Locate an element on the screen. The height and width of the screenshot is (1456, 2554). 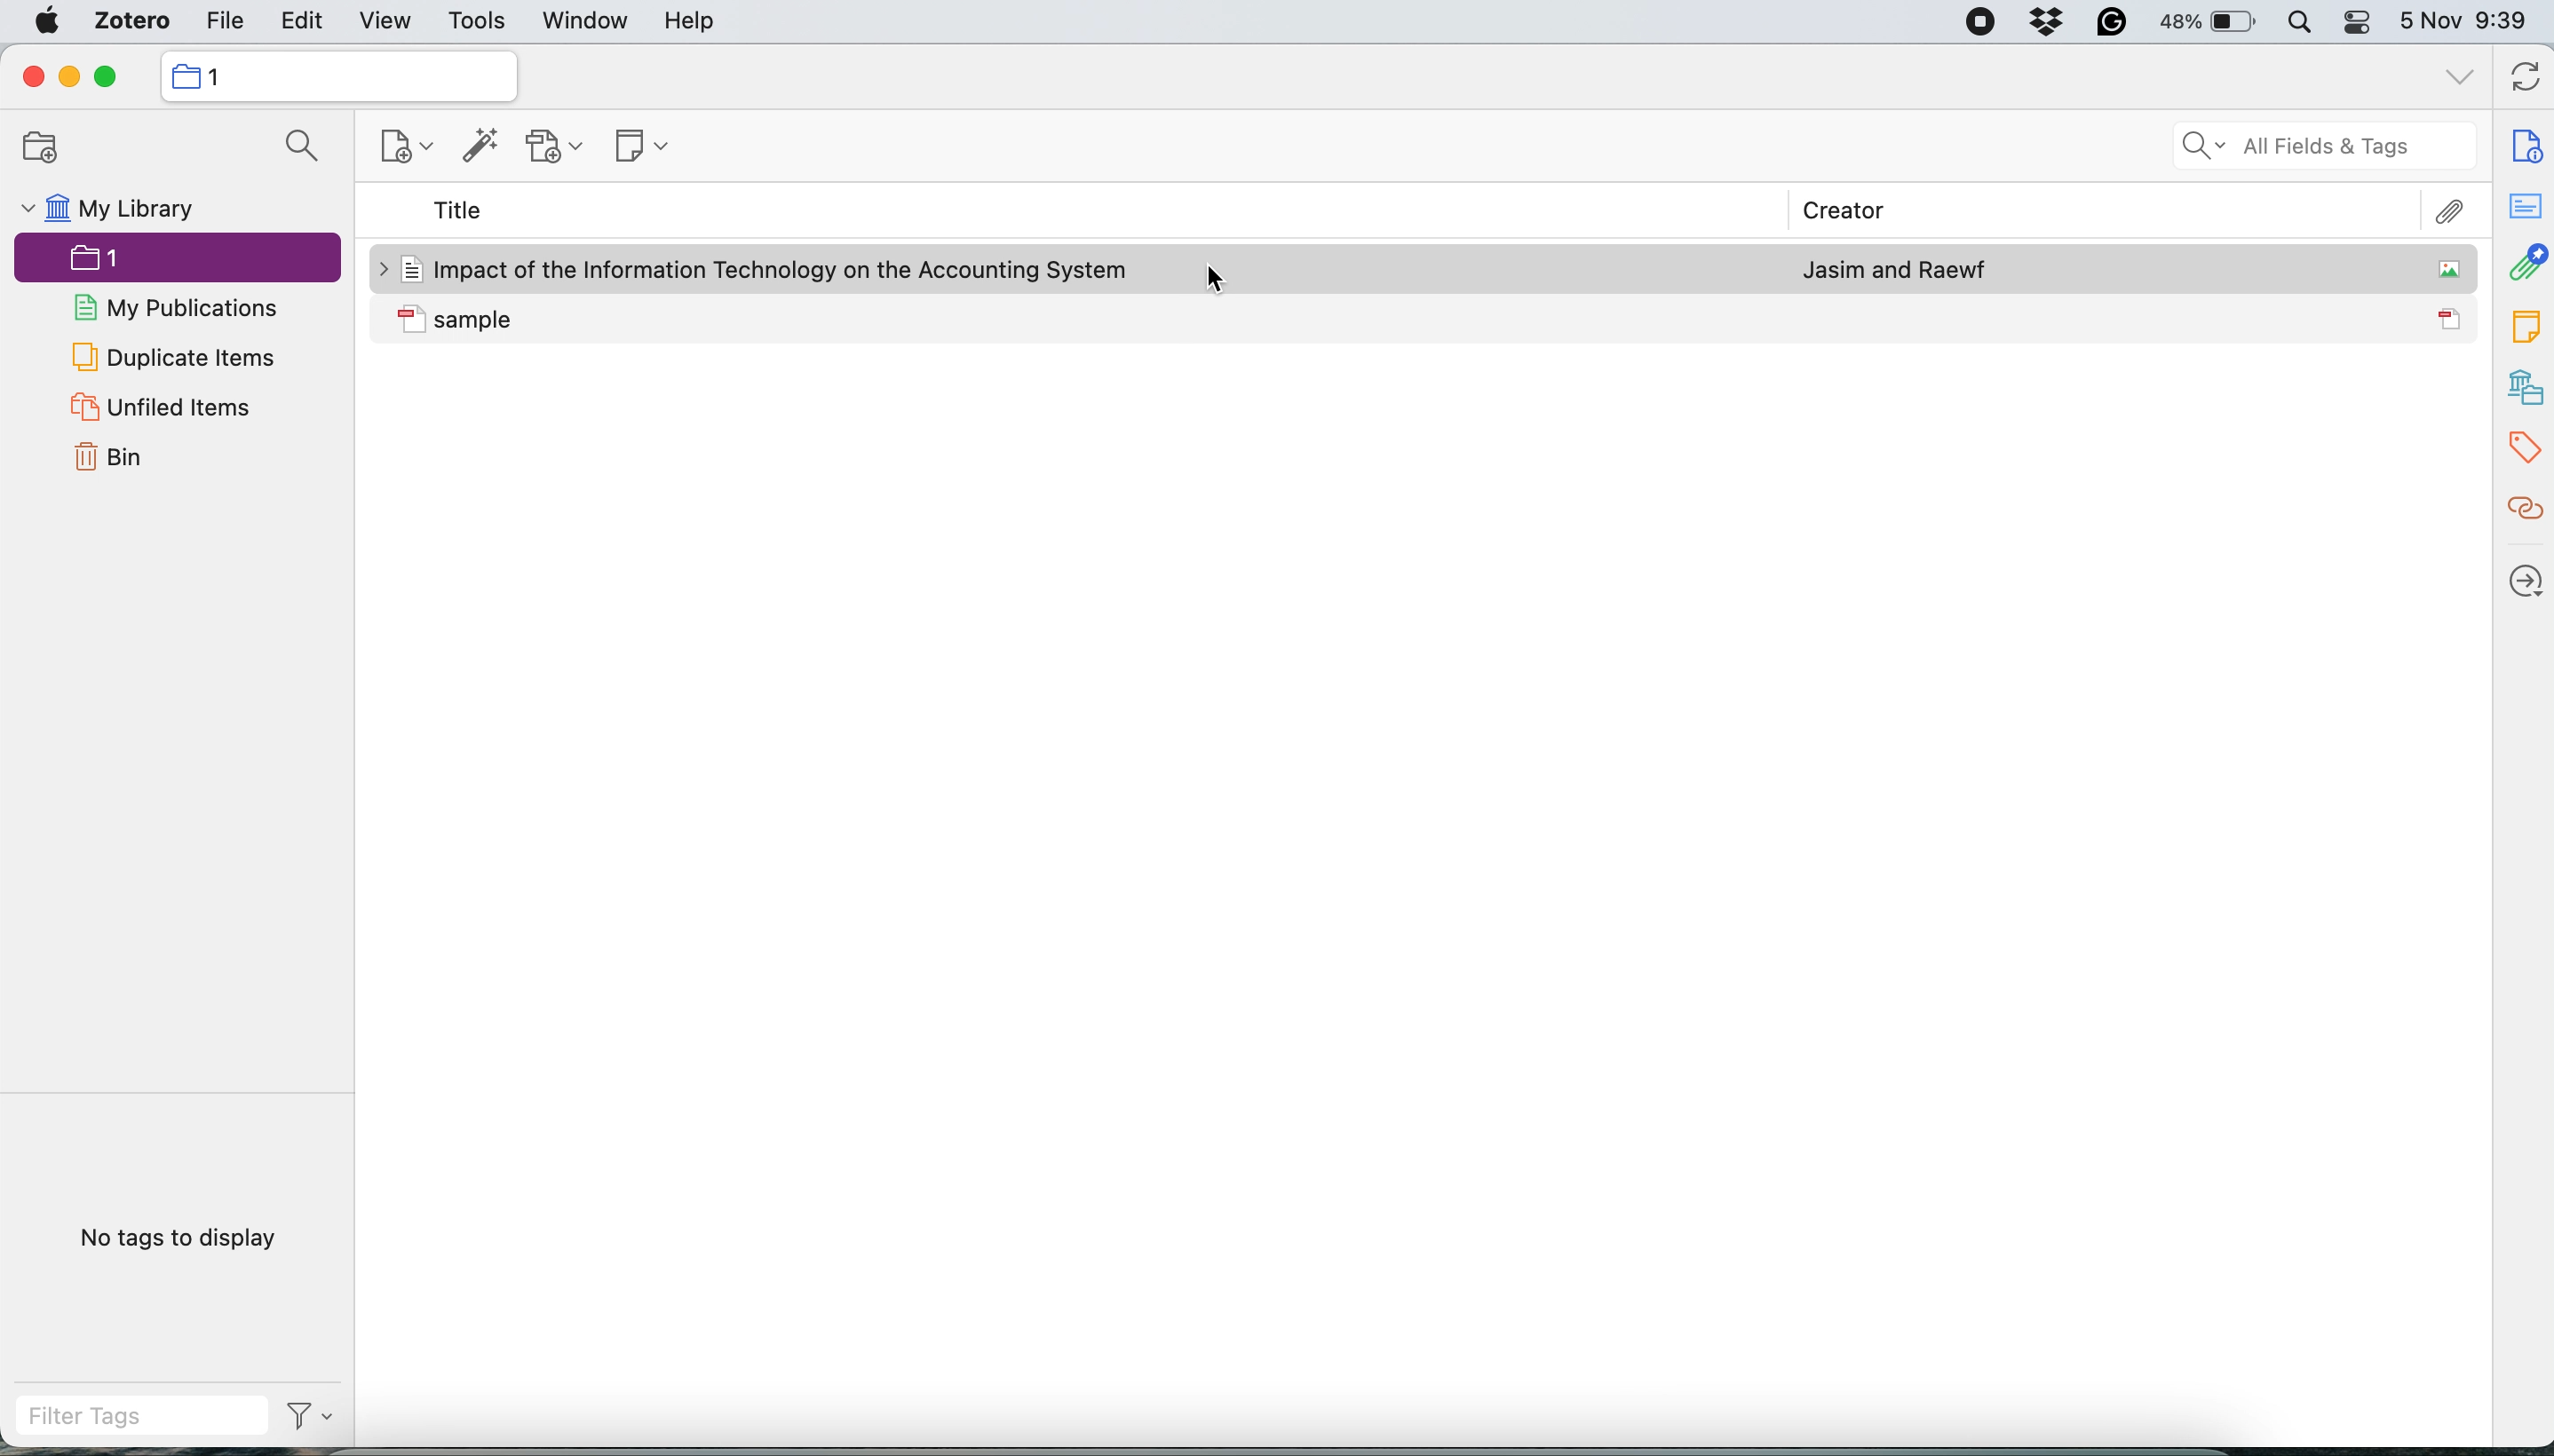
my publications is located at coordinates (183, 308).